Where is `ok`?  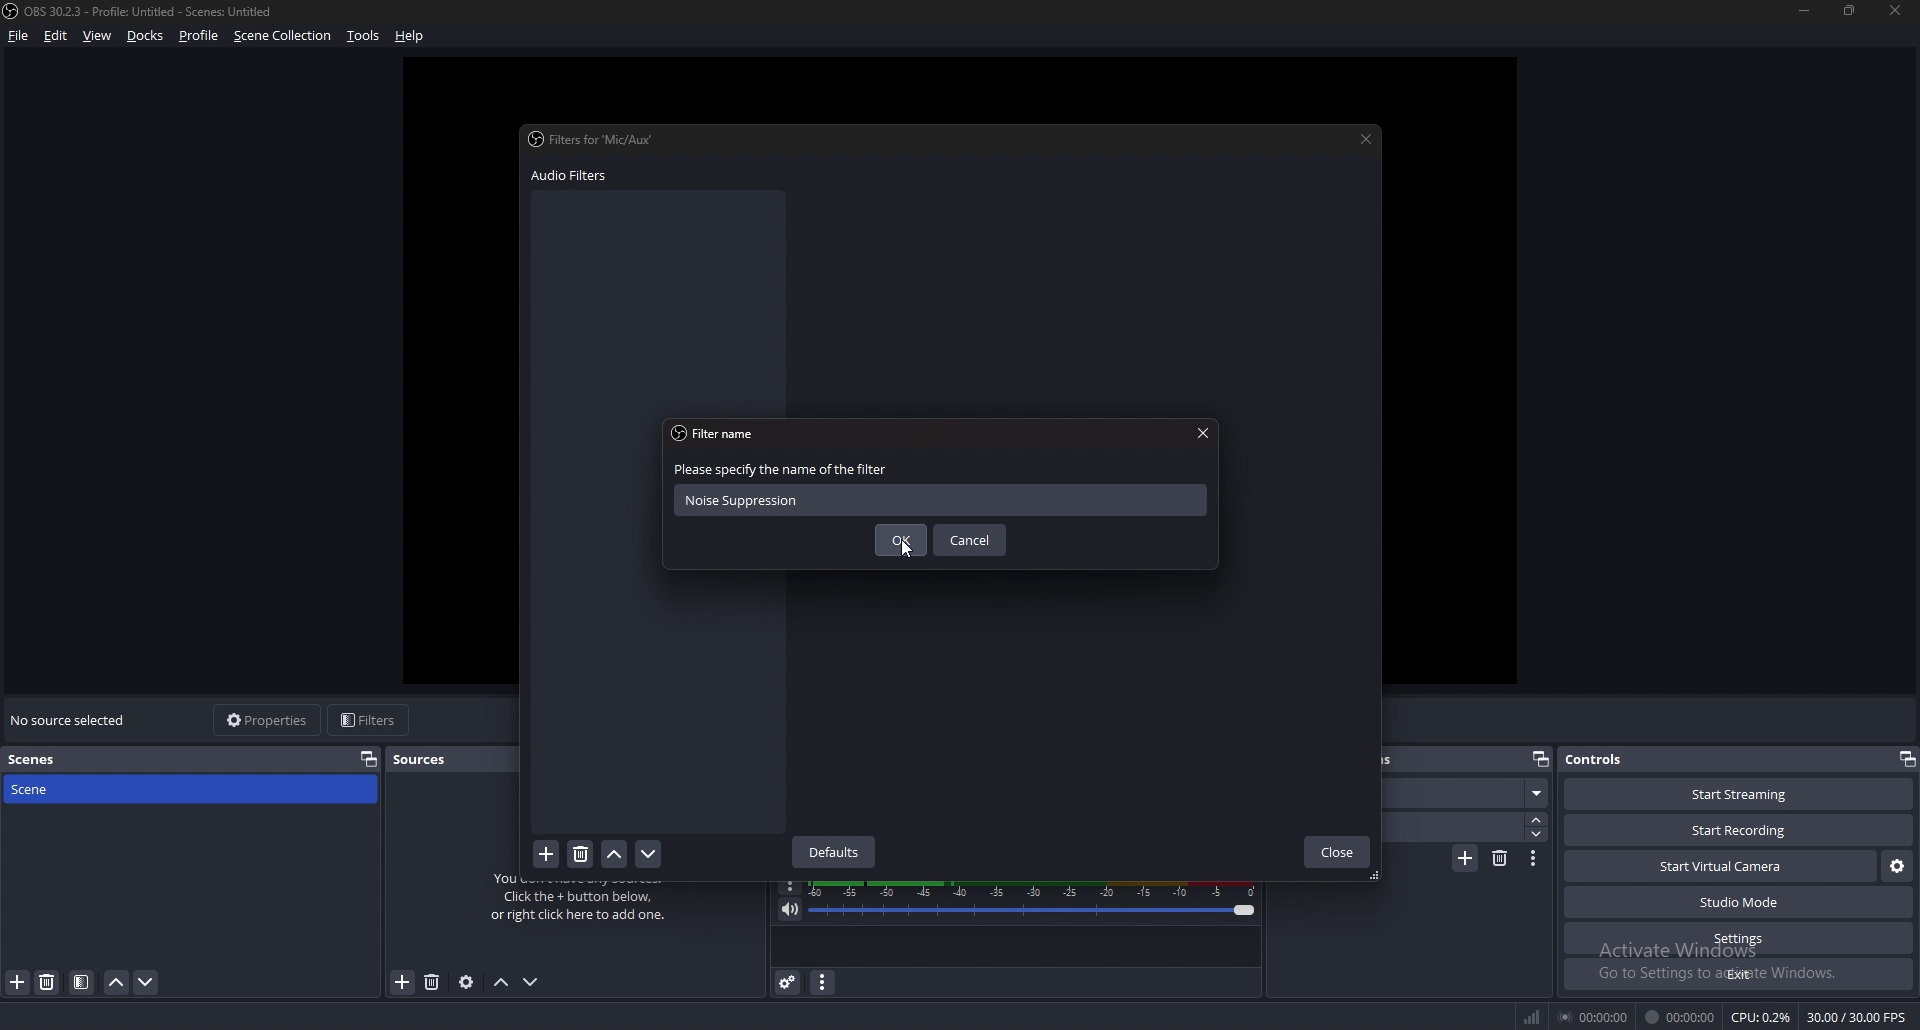
ok is located at coordinates (896, 543).